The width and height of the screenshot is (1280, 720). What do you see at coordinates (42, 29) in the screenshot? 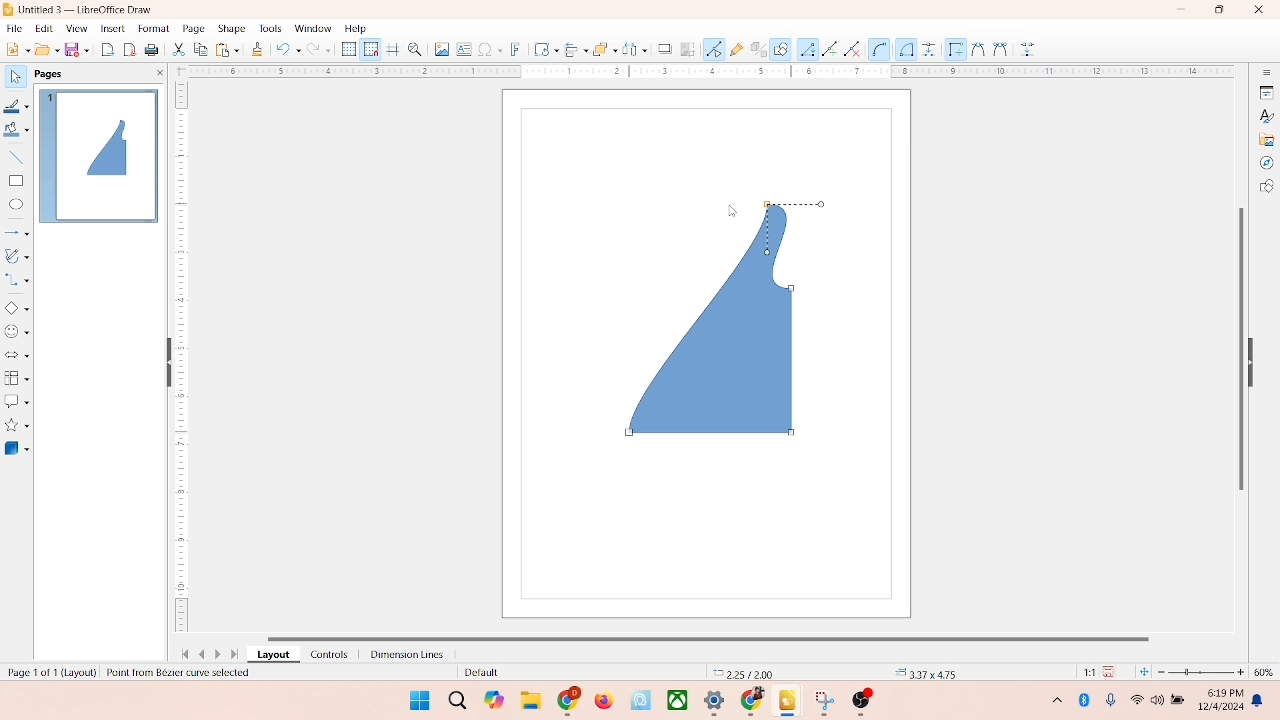
I see `edit` at bounding box center [42, 29].